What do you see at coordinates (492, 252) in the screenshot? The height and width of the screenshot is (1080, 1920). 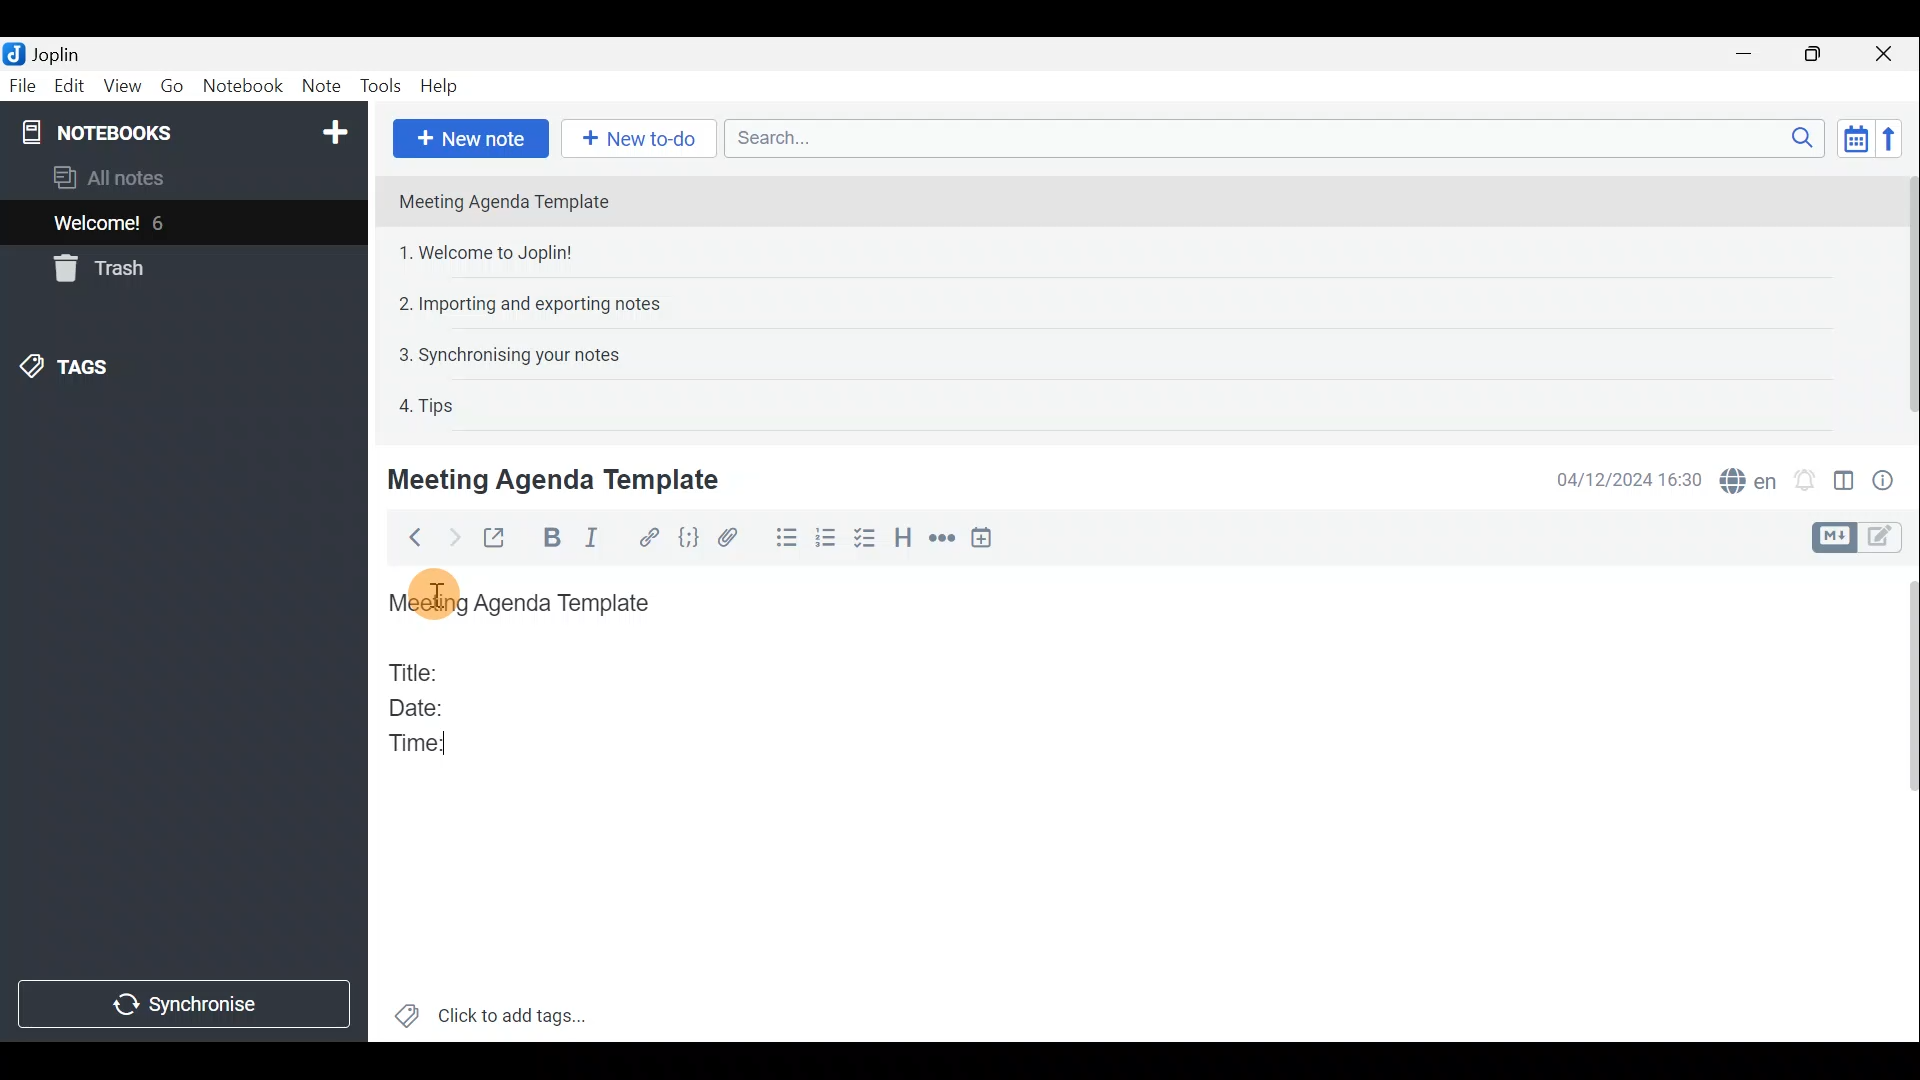 I see `1. Welcome to Joplin!` at bounding box center [492, 252].